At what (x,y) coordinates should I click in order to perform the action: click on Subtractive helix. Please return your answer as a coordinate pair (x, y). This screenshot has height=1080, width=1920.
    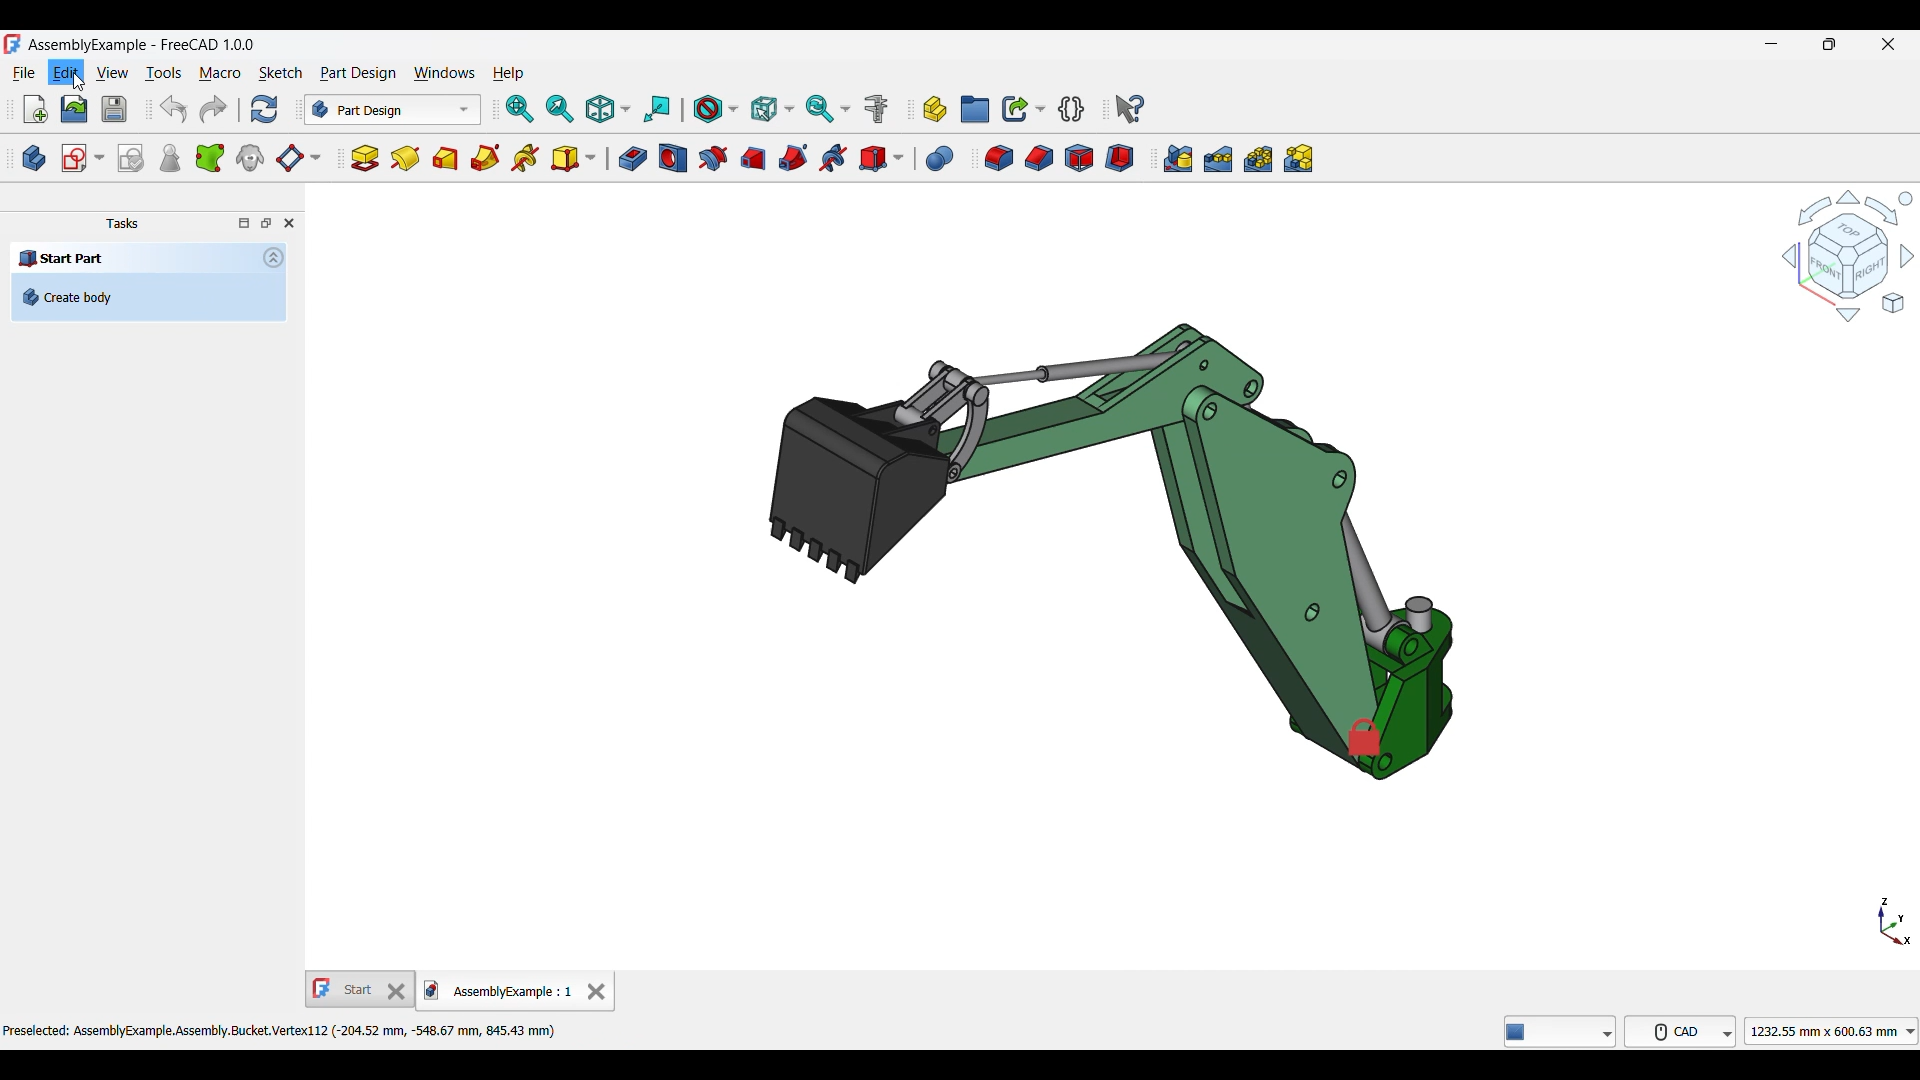
    Looking at the image, I should click on (833, 158).